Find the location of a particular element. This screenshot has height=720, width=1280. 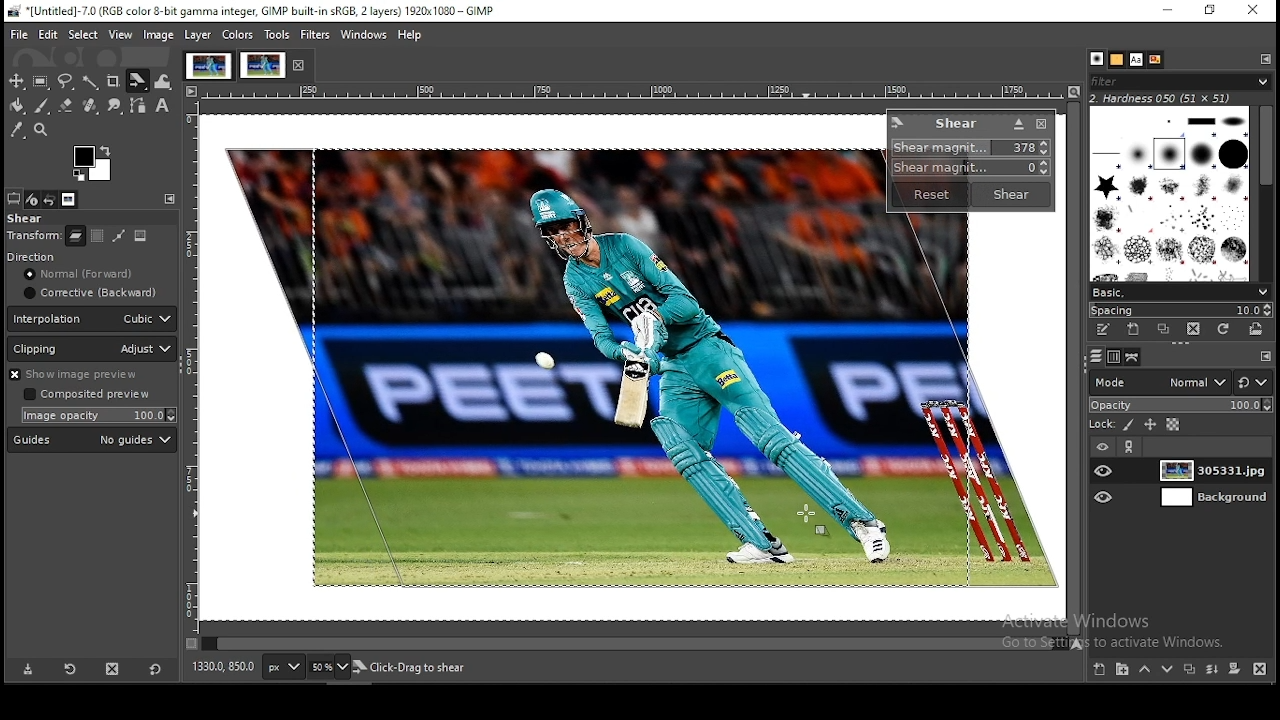

free selection tool is located at coordinates (66, 82).